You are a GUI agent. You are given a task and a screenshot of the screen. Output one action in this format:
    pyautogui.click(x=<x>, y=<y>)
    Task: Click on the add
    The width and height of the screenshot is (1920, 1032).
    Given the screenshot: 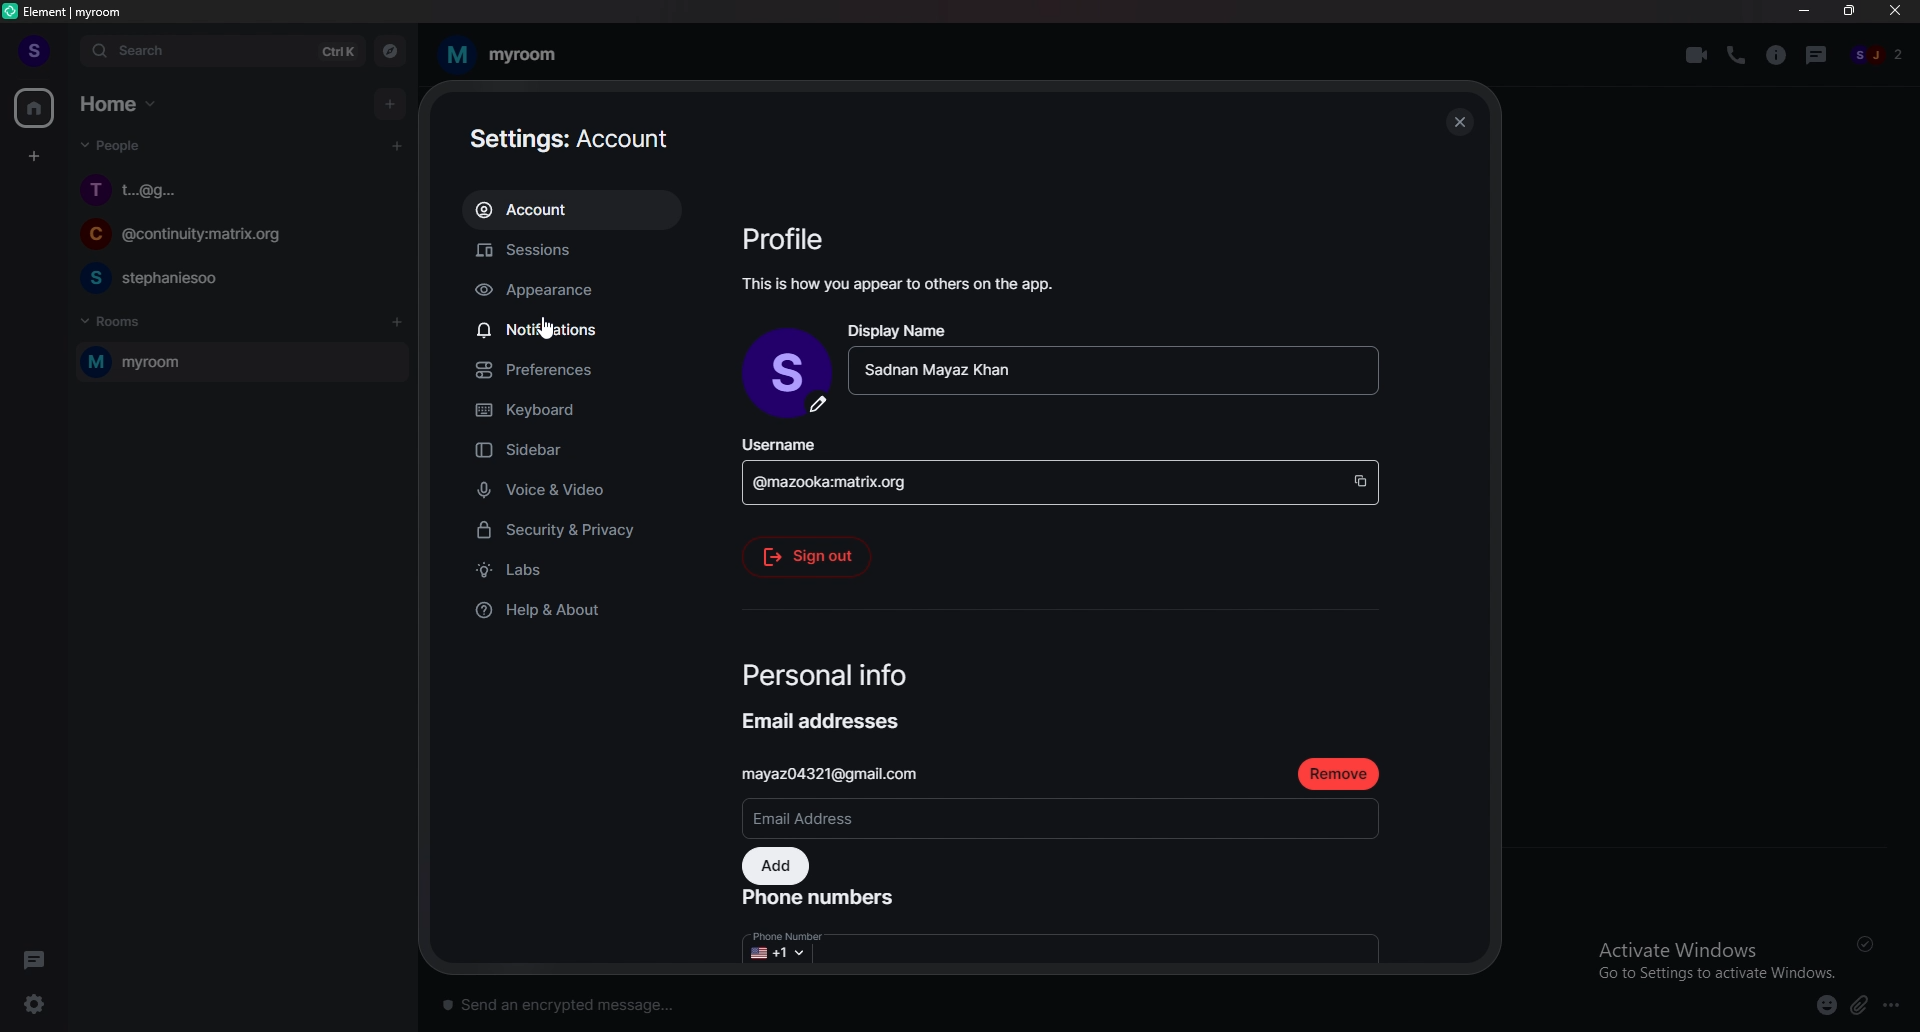 What is the action you would take?
    pyautogui.click(x=388, y=105)
    